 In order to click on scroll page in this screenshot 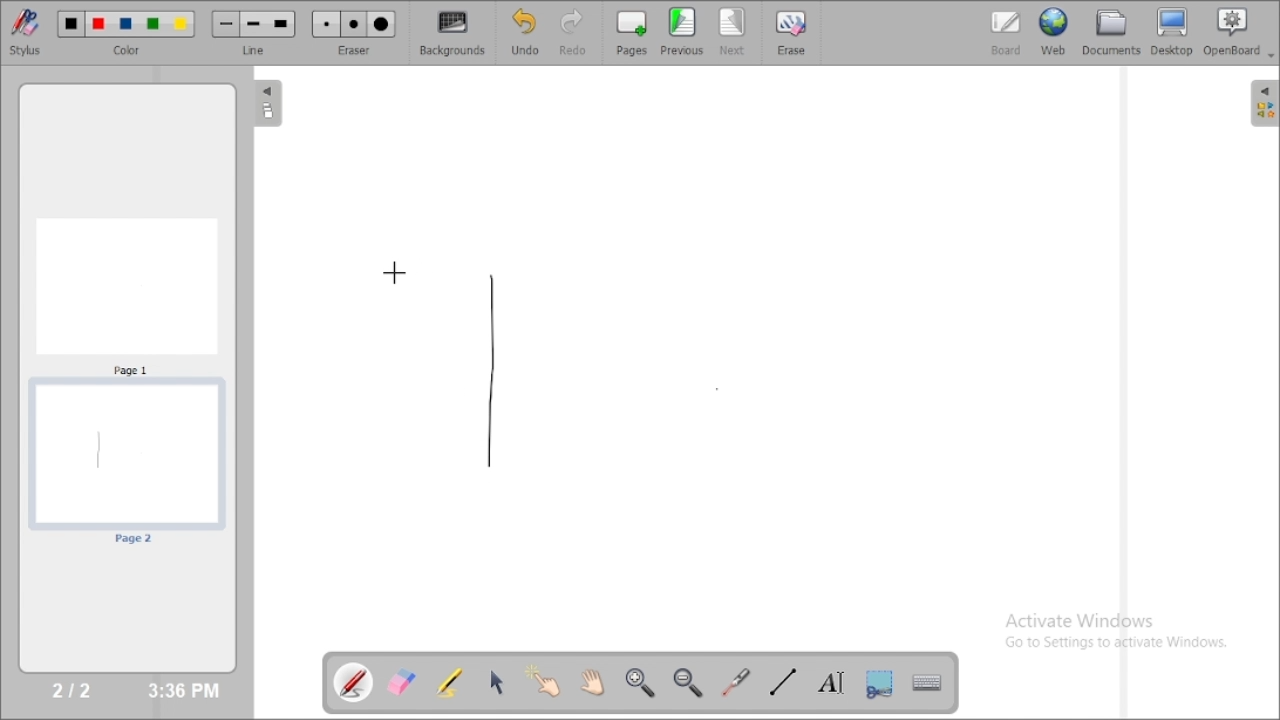, I will do `click(591, 681)`.